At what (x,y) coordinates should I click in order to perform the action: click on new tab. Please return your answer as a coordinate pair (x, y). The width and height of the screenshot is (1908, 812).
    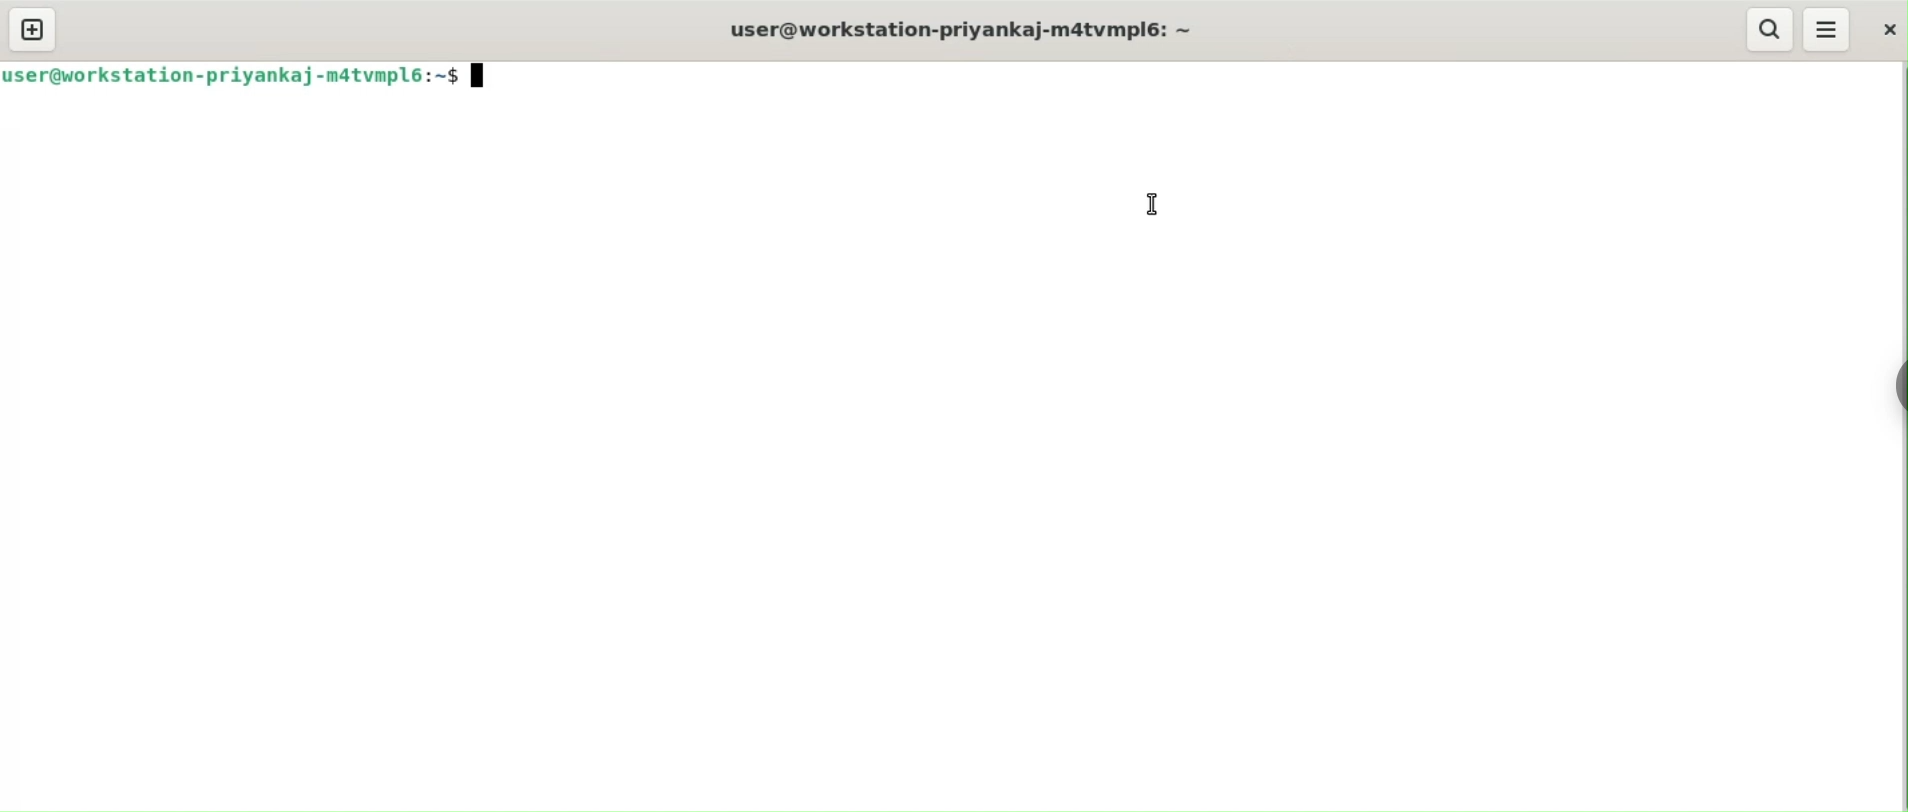
    Looking at the image, I should click on (33, 27).